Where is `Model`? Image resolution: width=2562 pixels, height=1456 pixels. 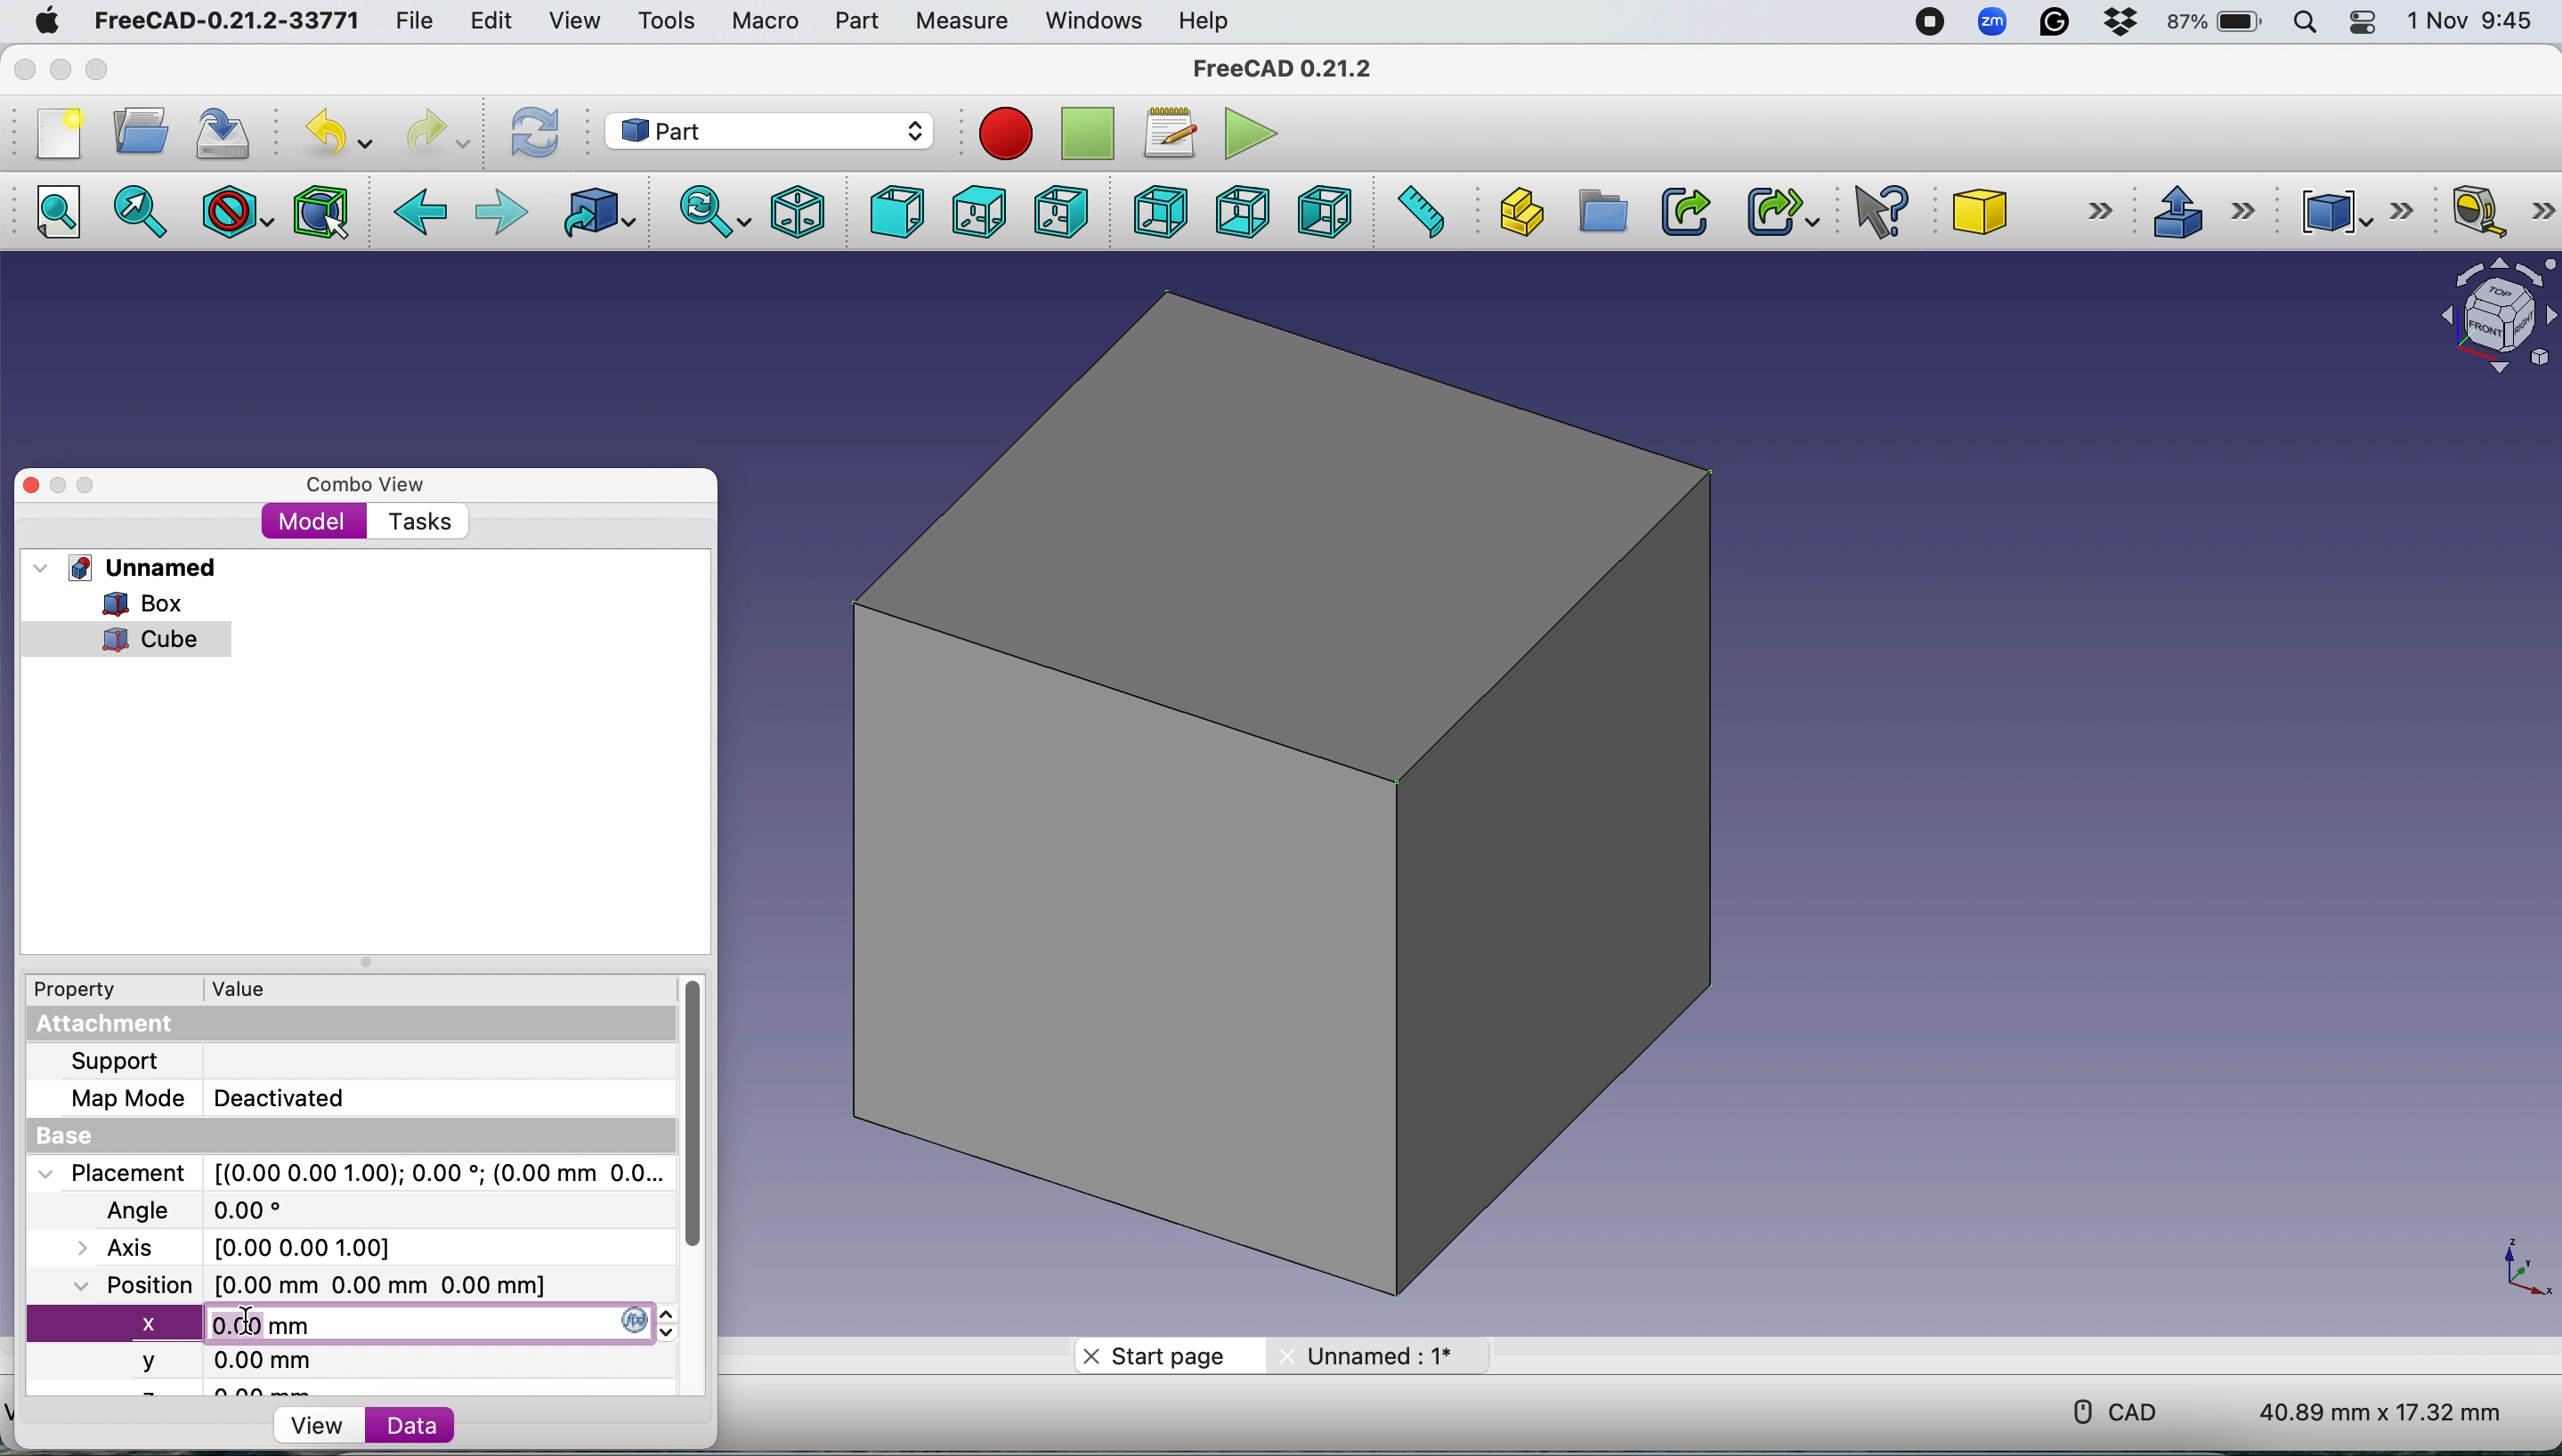
Model is located at coordinates (314, 523).